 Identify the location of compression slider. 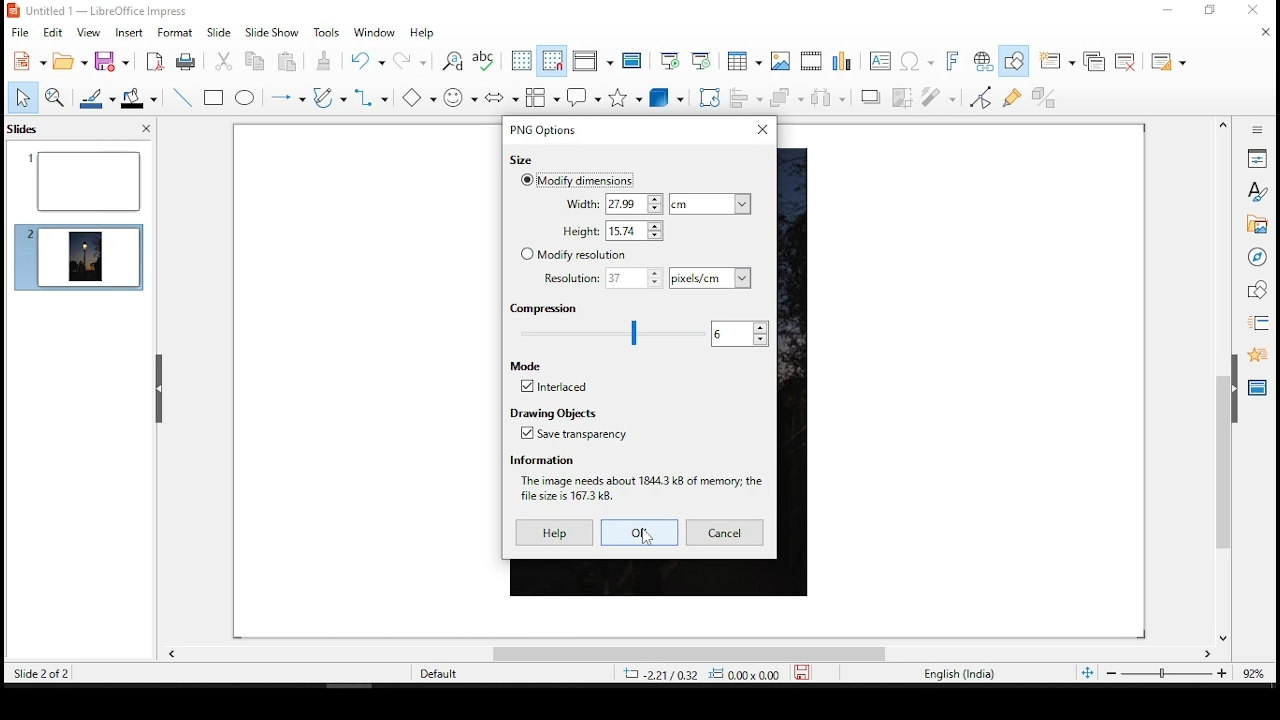
(612, 333).